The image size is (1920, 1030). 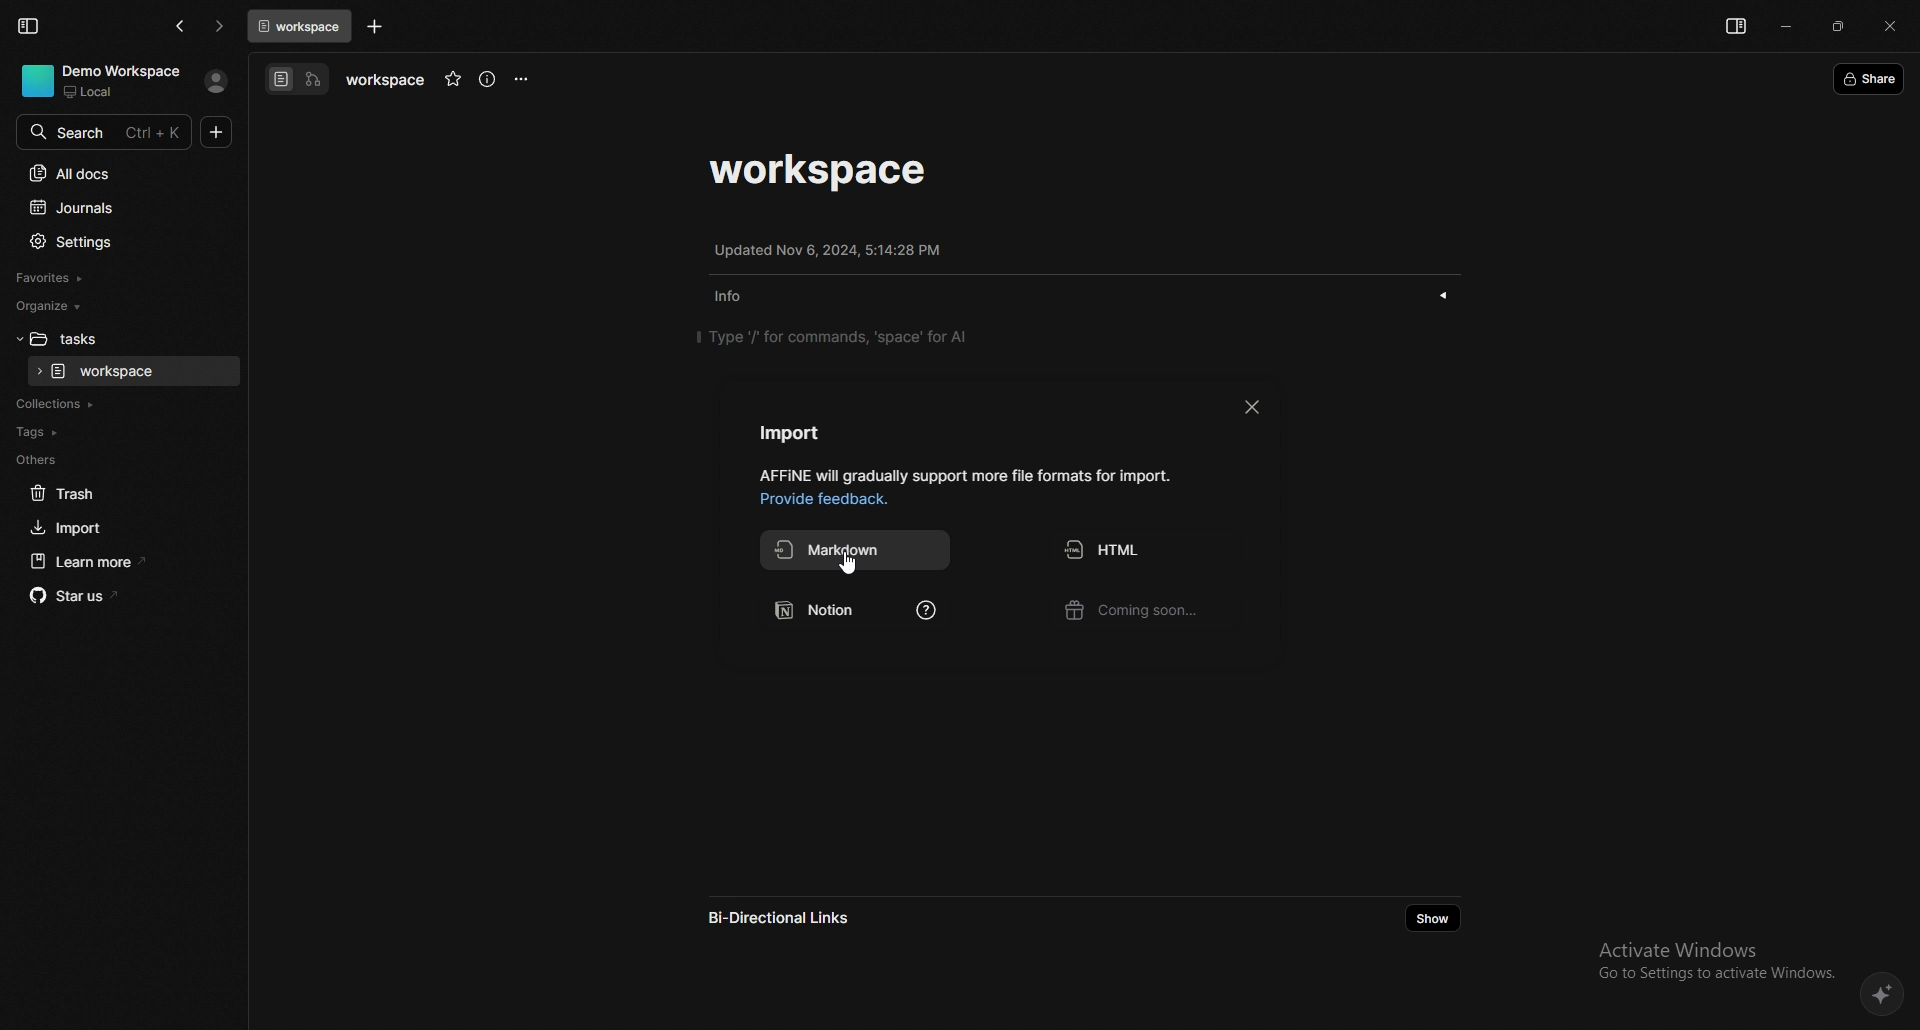 I want to click on new doc, so click(x=217, y=132).